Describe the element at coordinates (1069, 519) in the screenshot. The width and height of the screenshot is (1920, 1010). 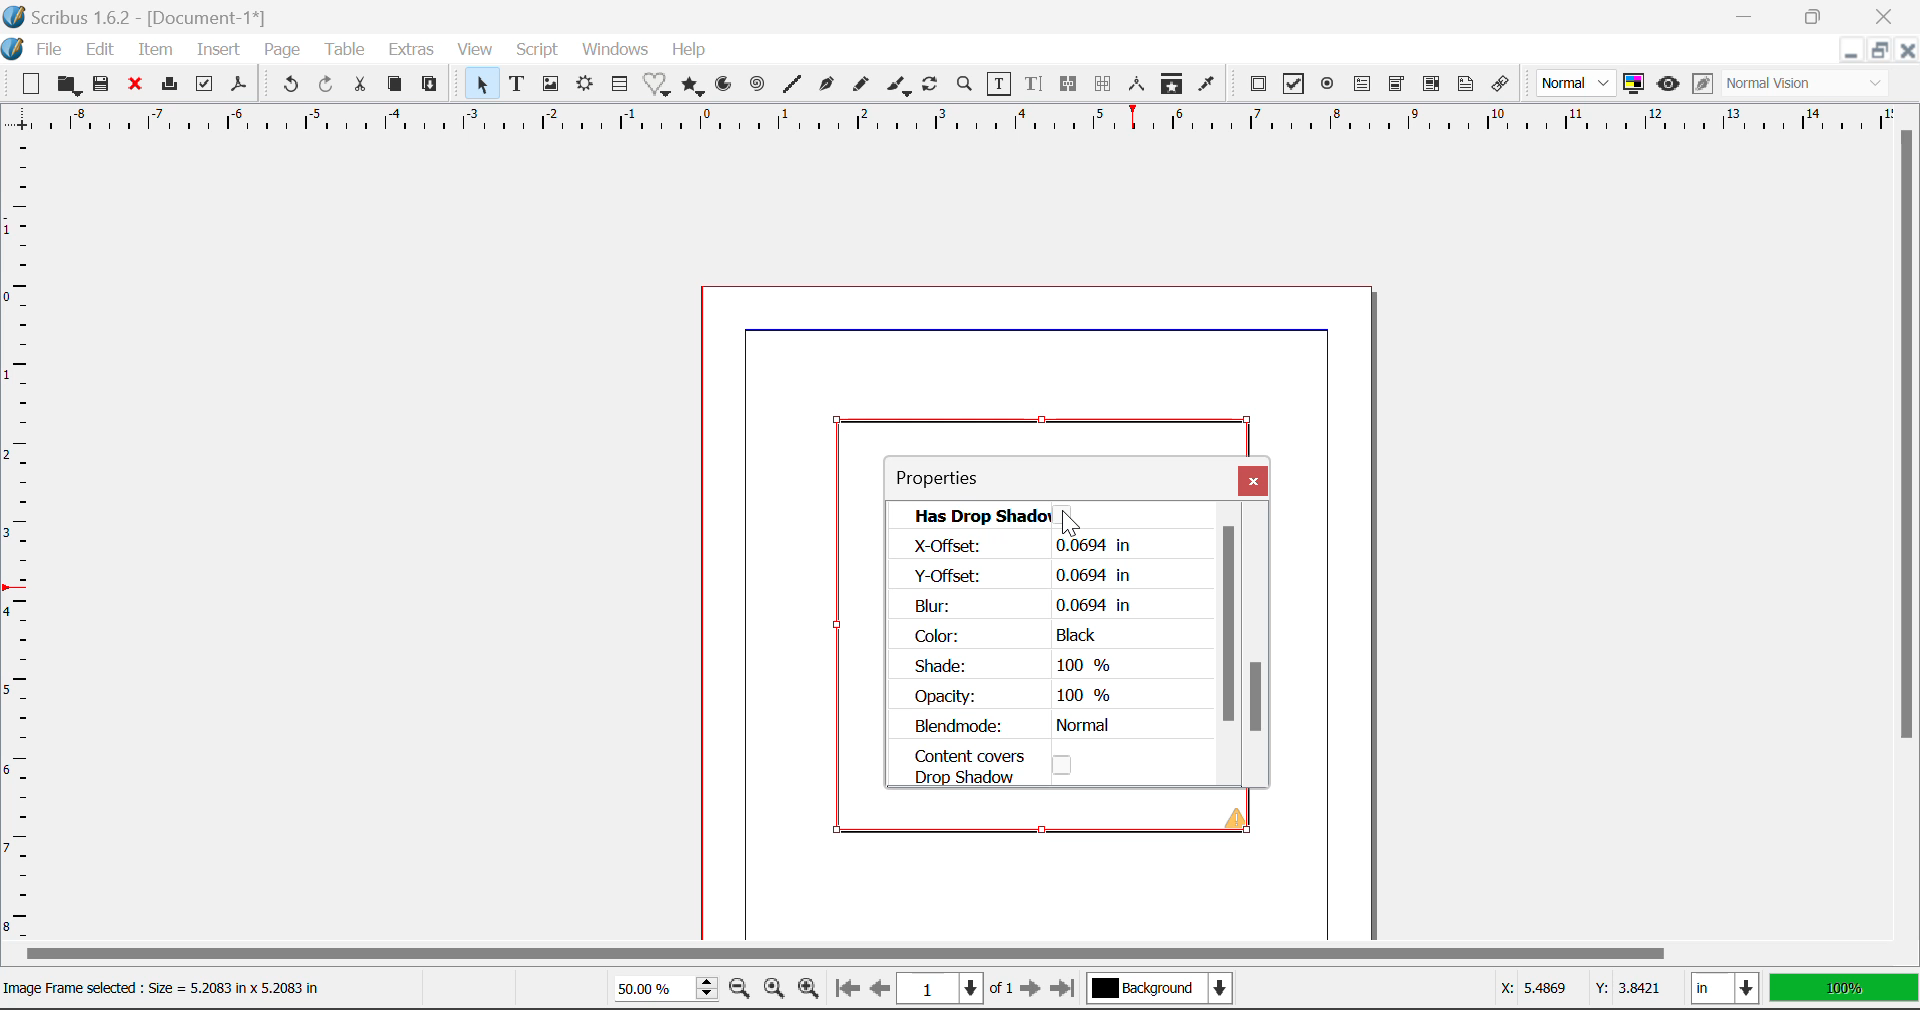
I see `Cursor Position` at that location.